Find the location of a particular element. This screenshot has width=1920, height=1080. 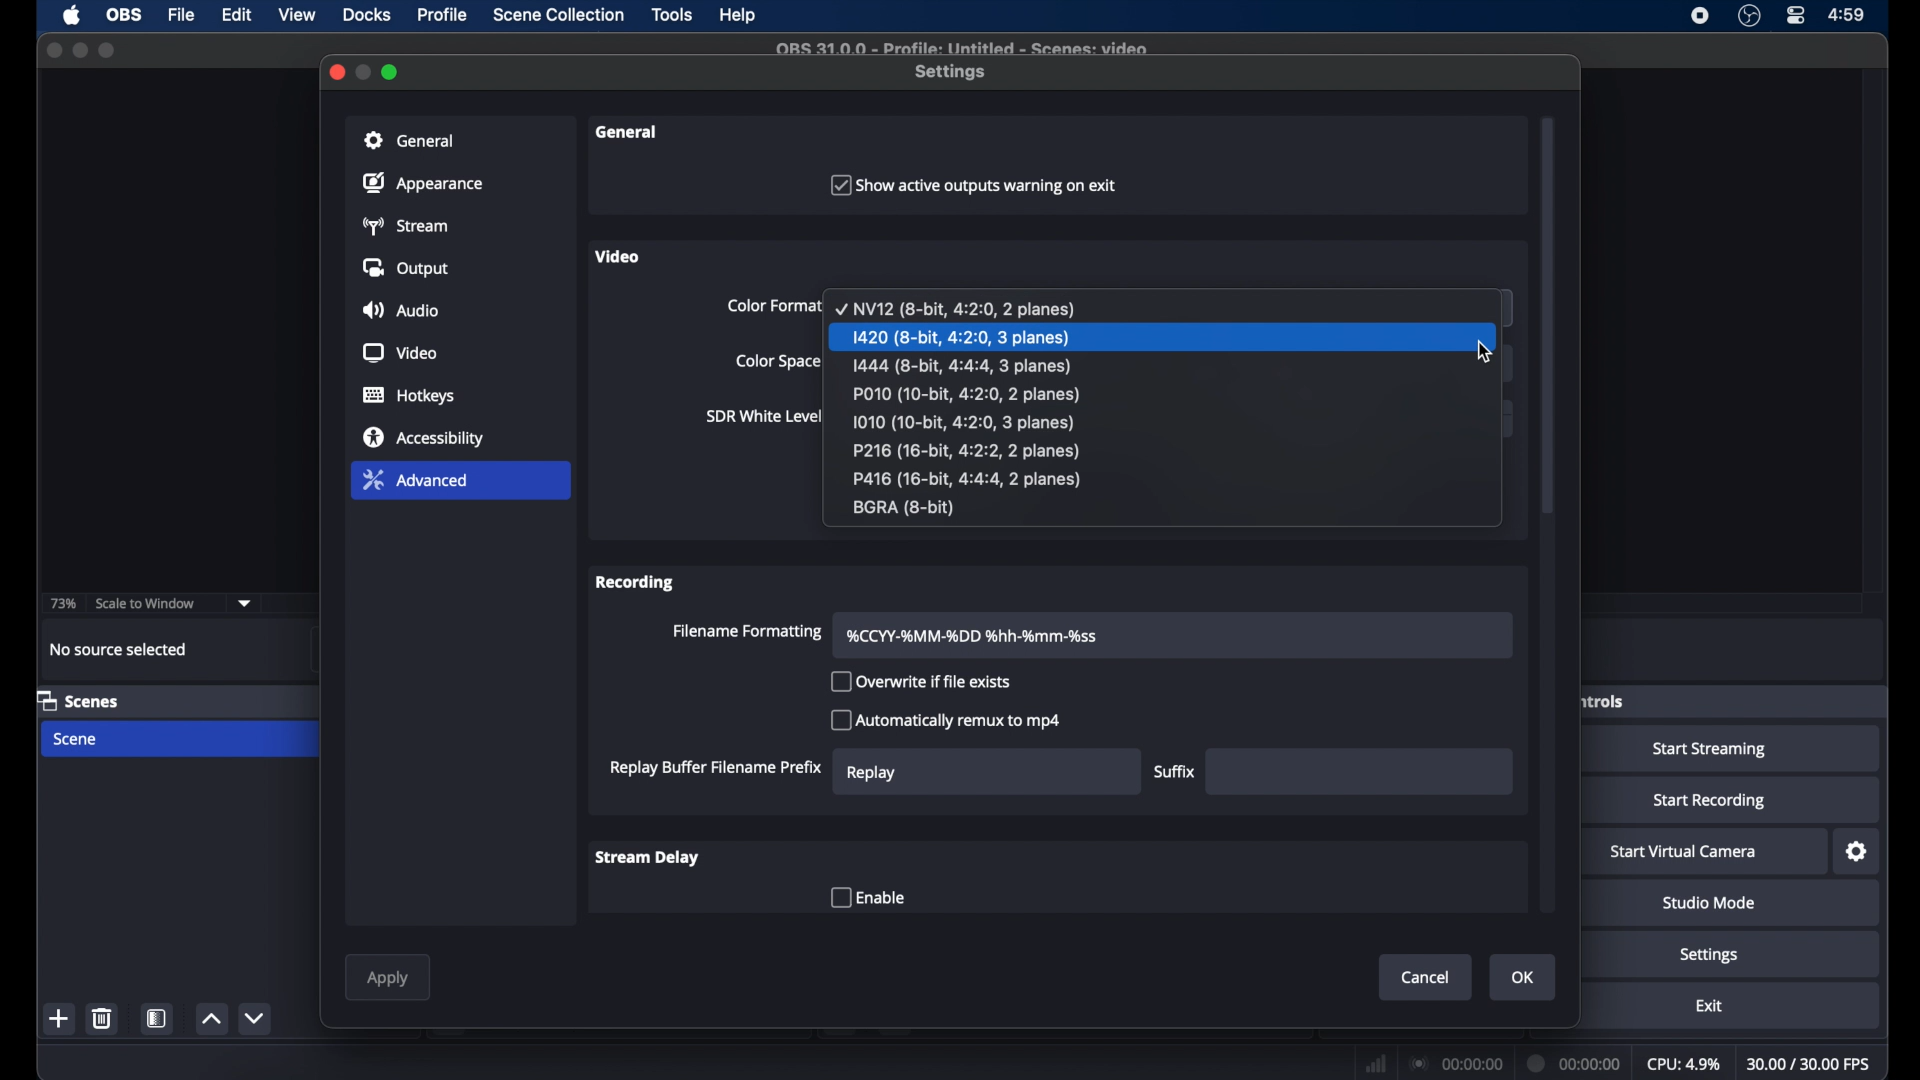

Enable is located at coordinates (865, 897).